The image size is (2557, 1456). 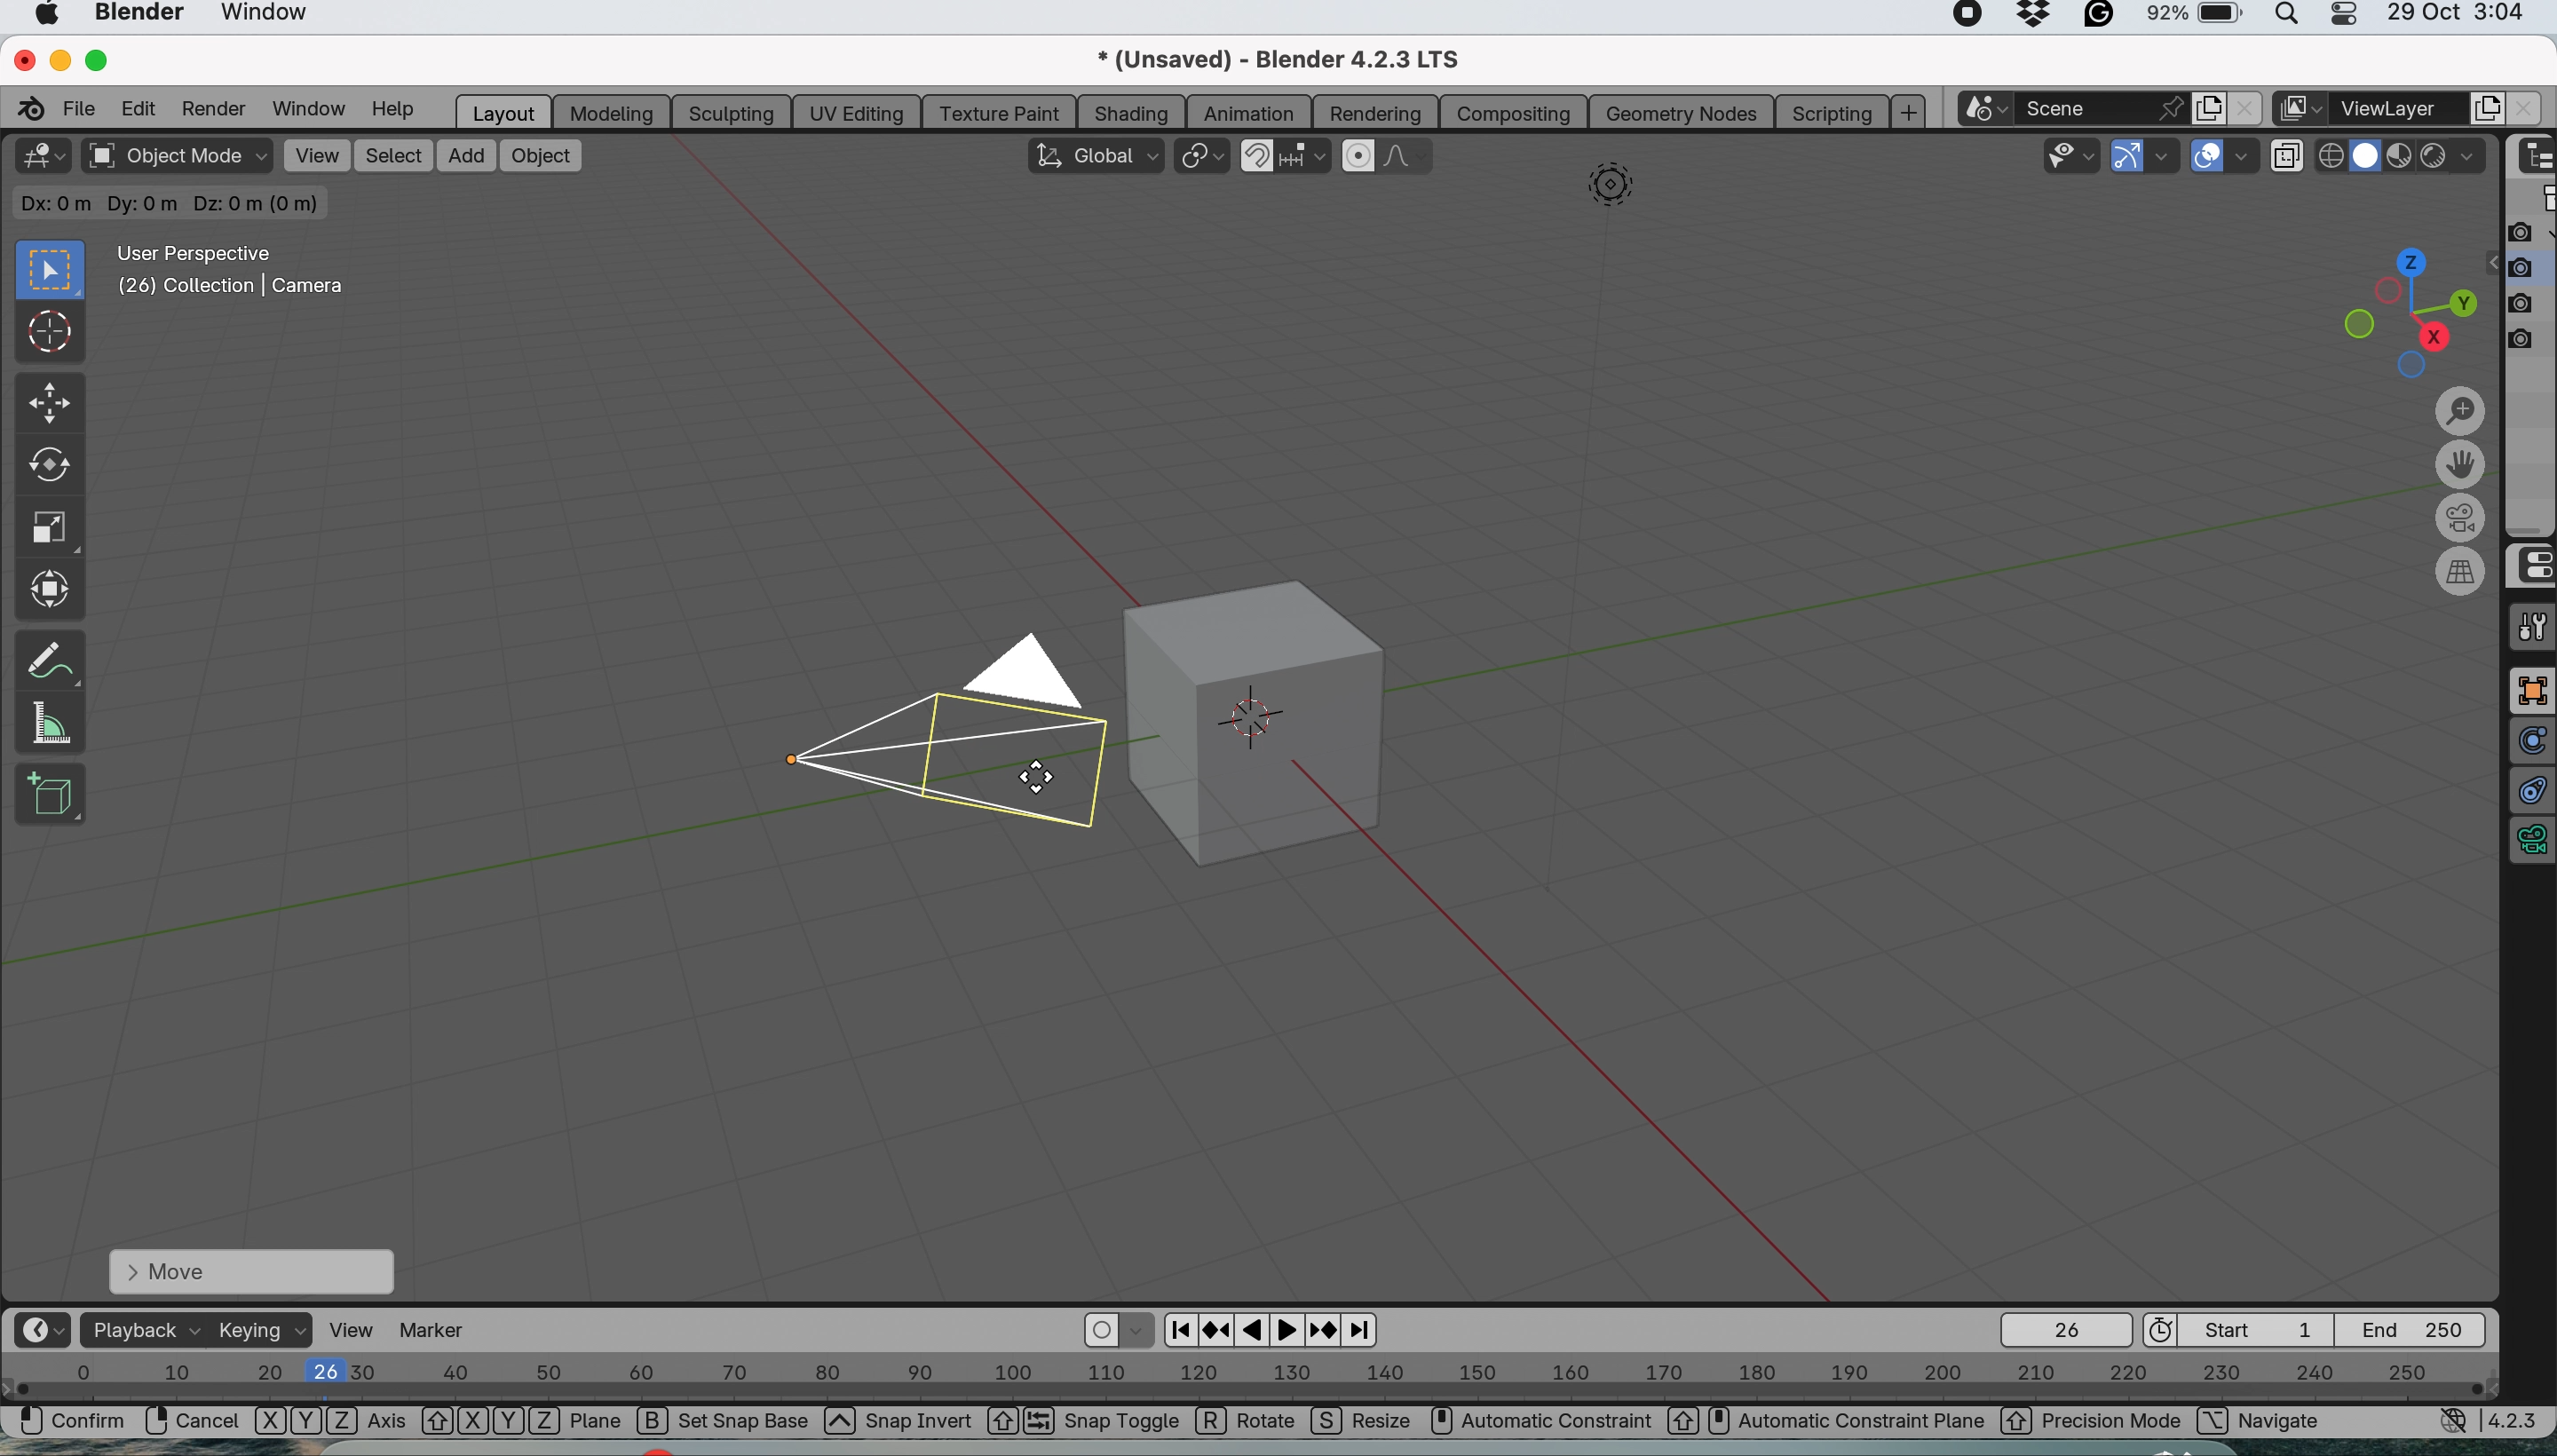 I want to click on rendering, so click(x=1377, y=114).